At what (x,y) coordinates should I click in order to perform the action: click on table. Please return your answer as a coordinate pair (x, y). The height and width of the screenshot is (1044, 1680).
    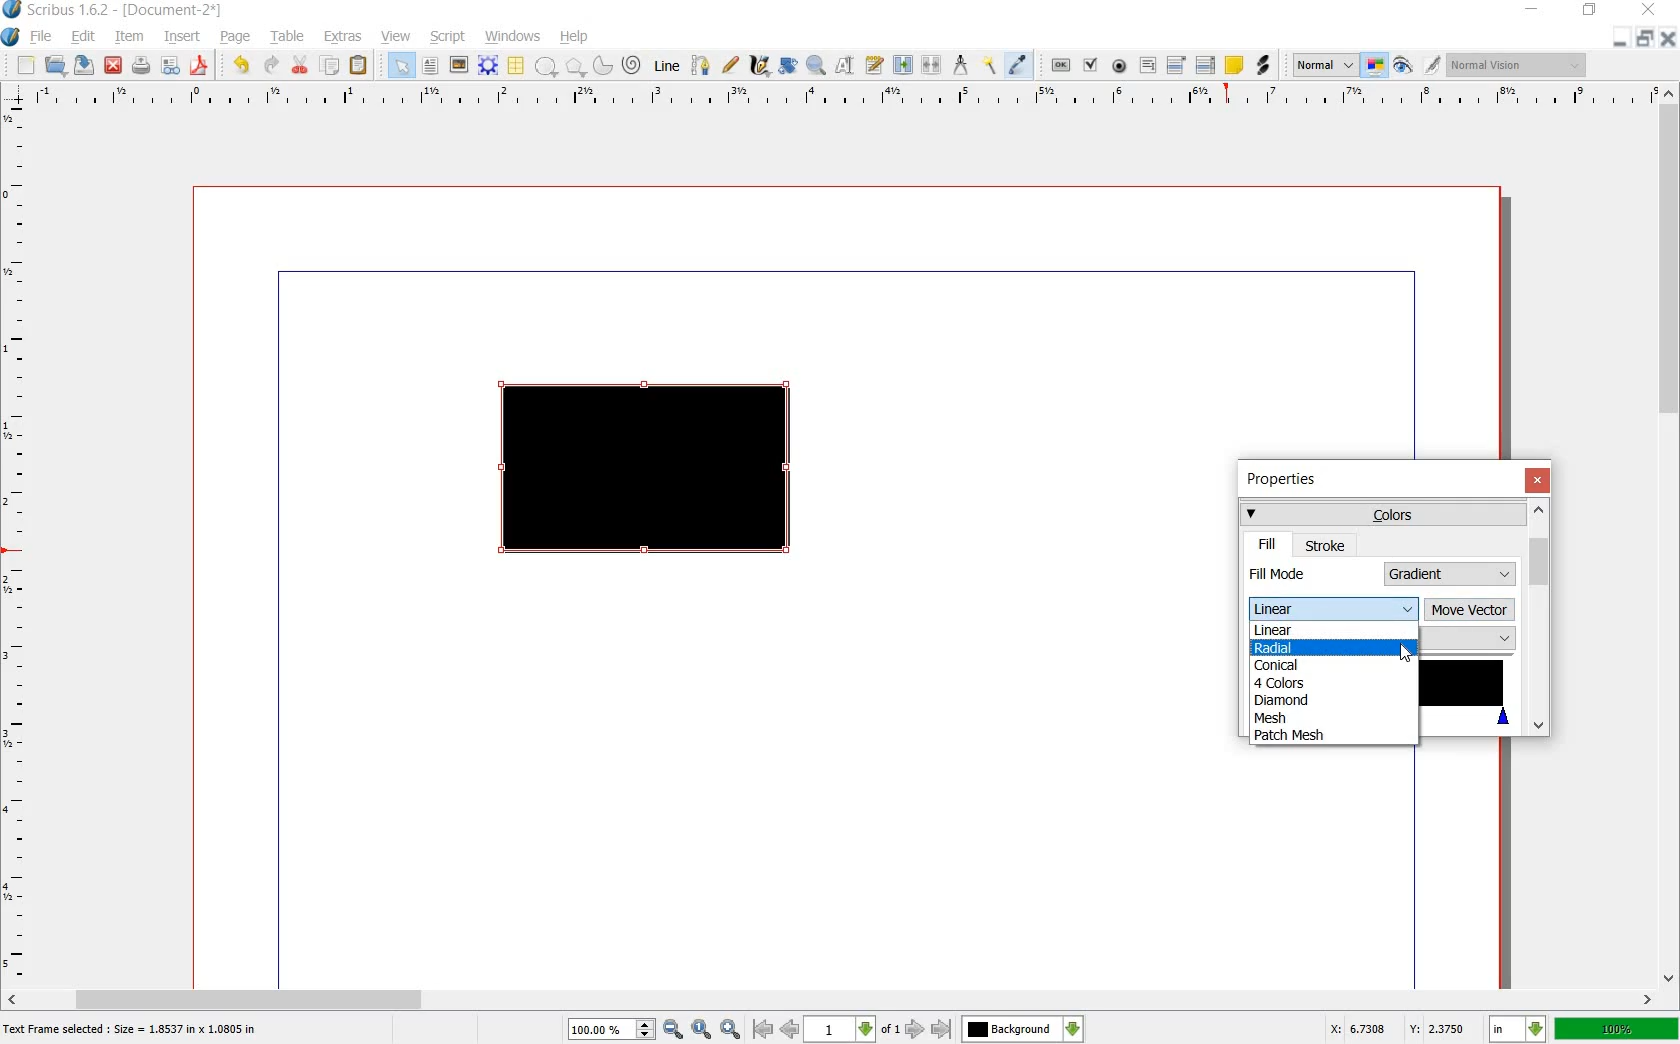
    Looking at the image, I should click on (289, 39).